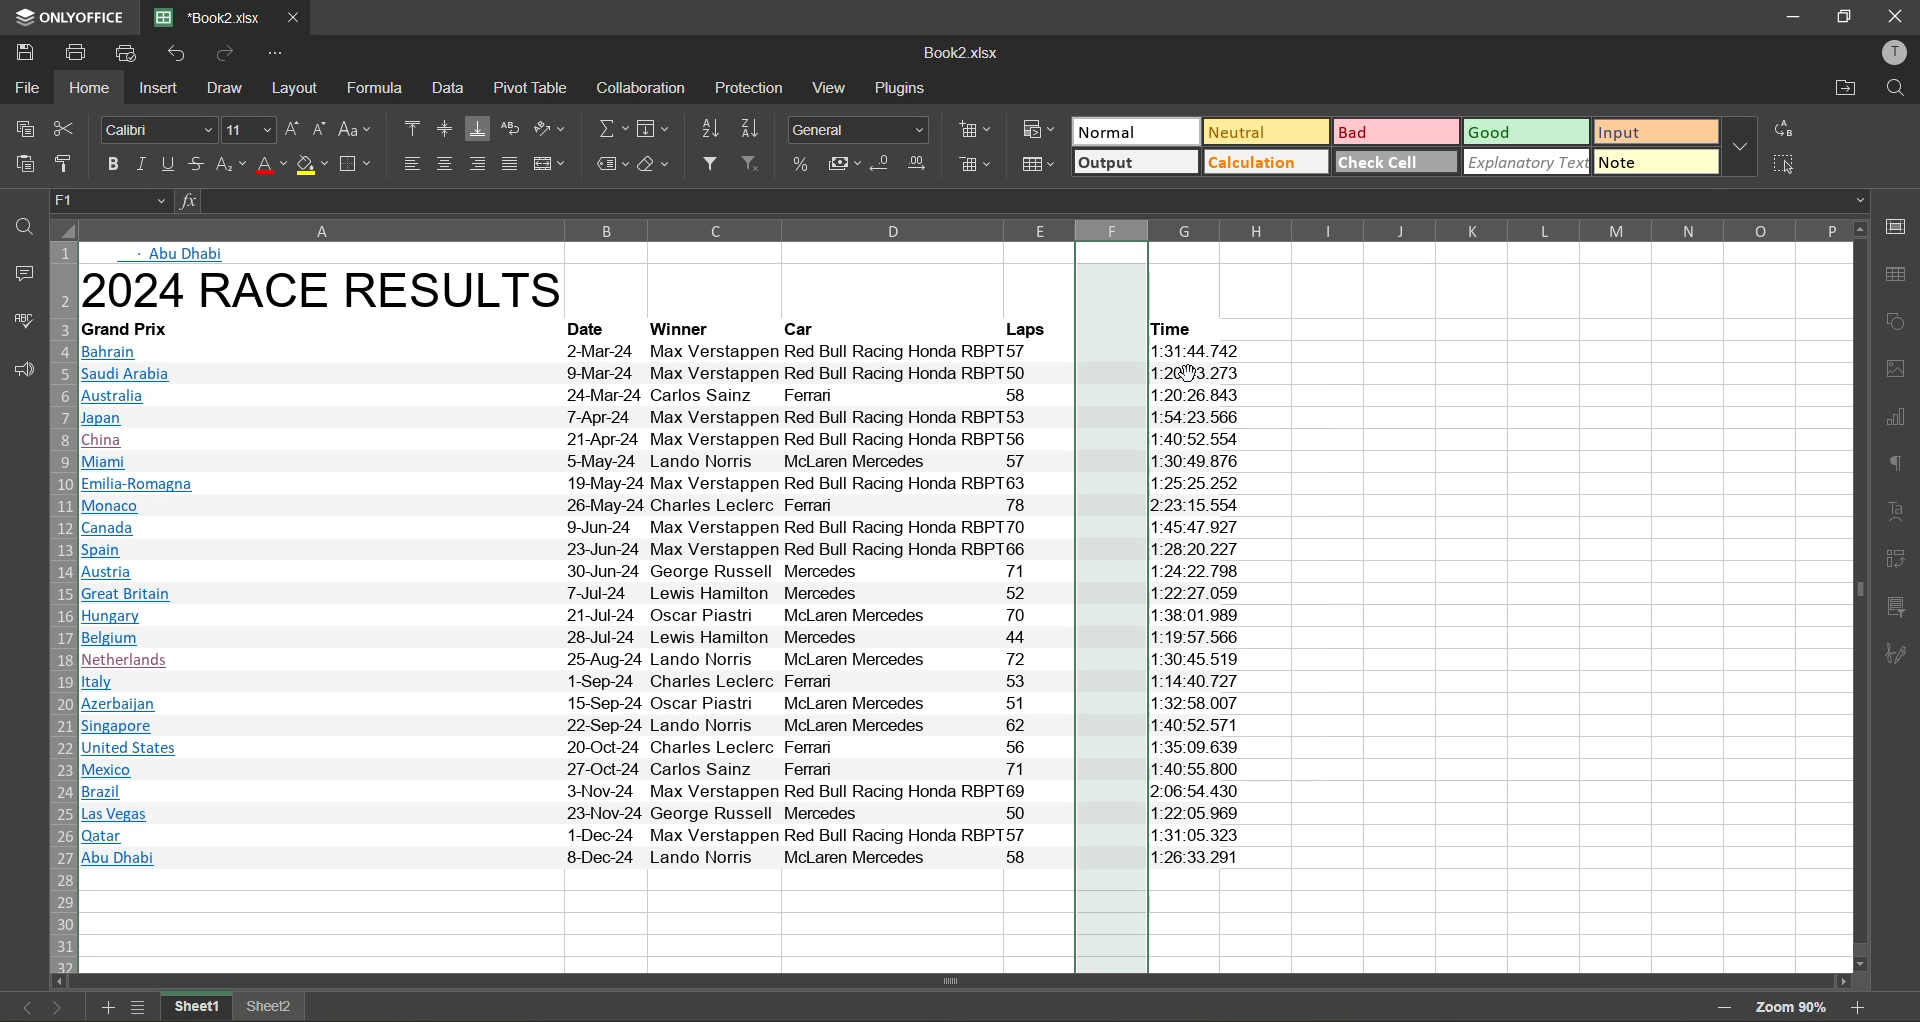 The width and height of the screenshot is (1920, 1022). Describe the element at coordinates (1793, 1007) in the screenshot. I see `zoom factor 85%` at that location.